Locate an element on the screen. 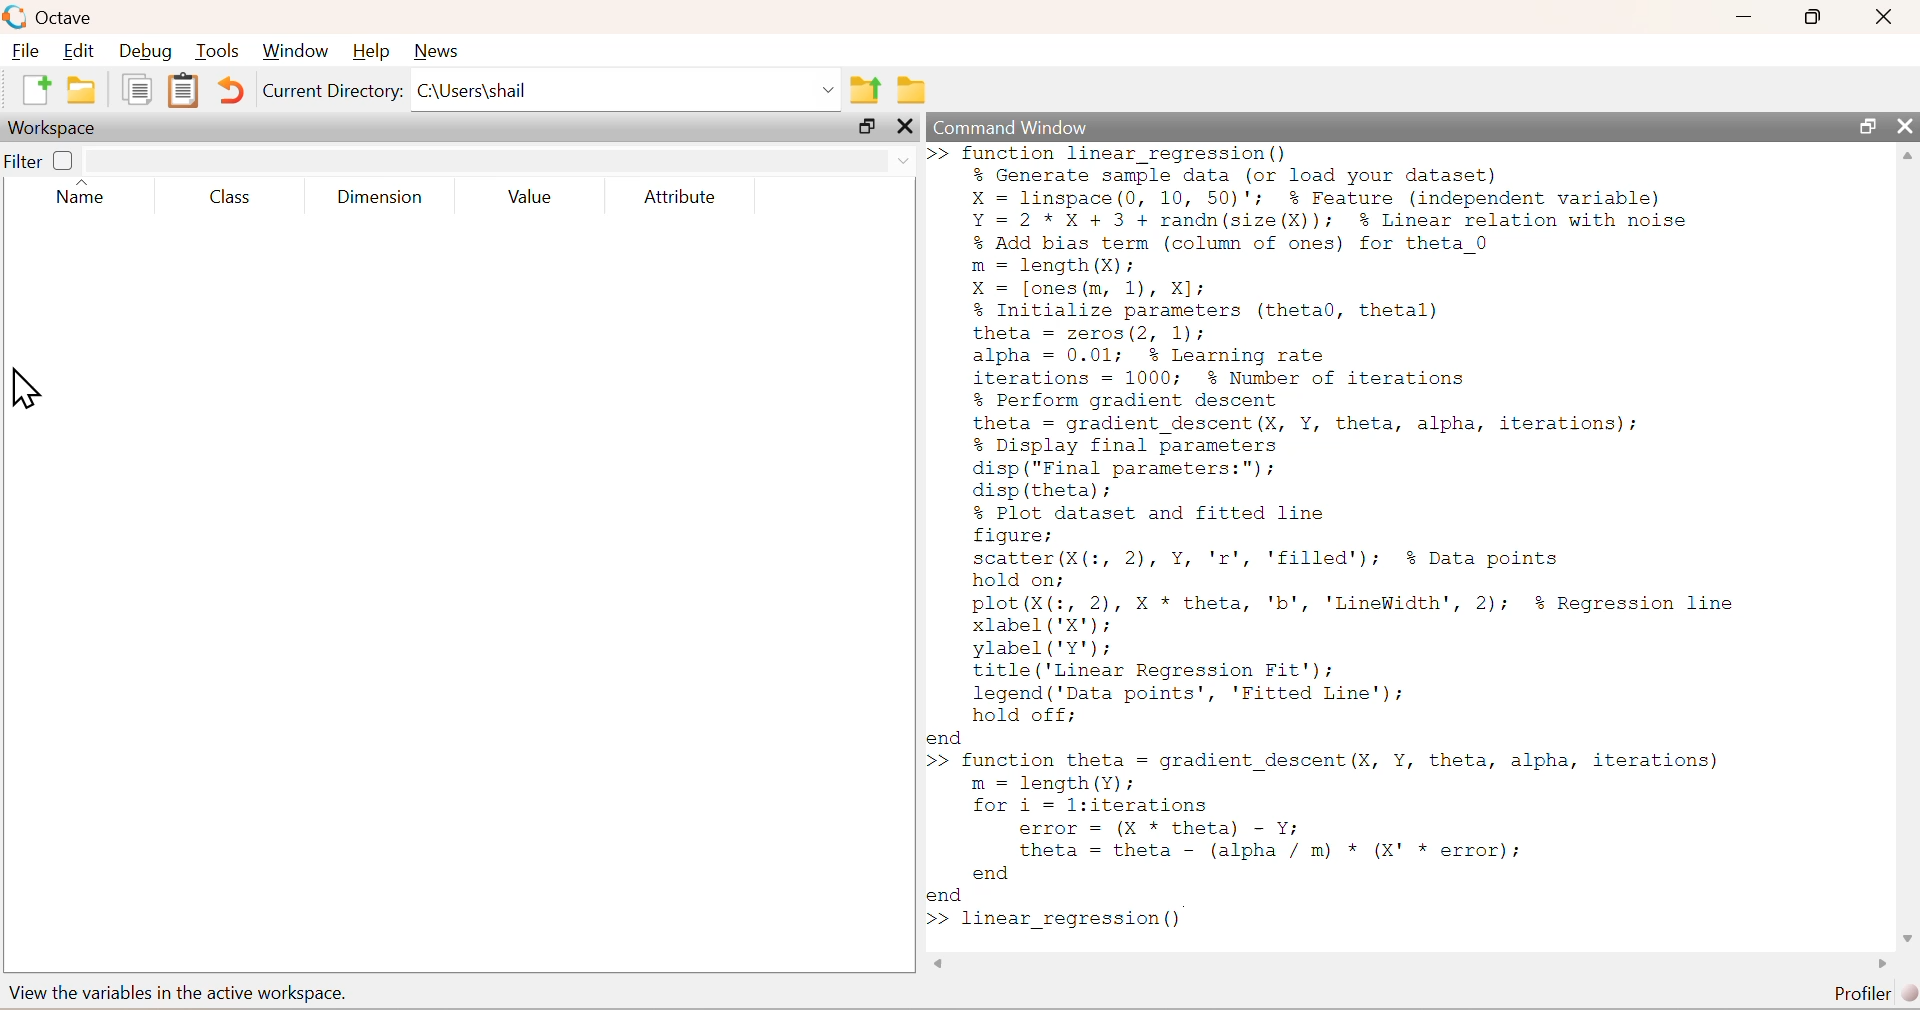  Window is located at coordinates (297, 50).